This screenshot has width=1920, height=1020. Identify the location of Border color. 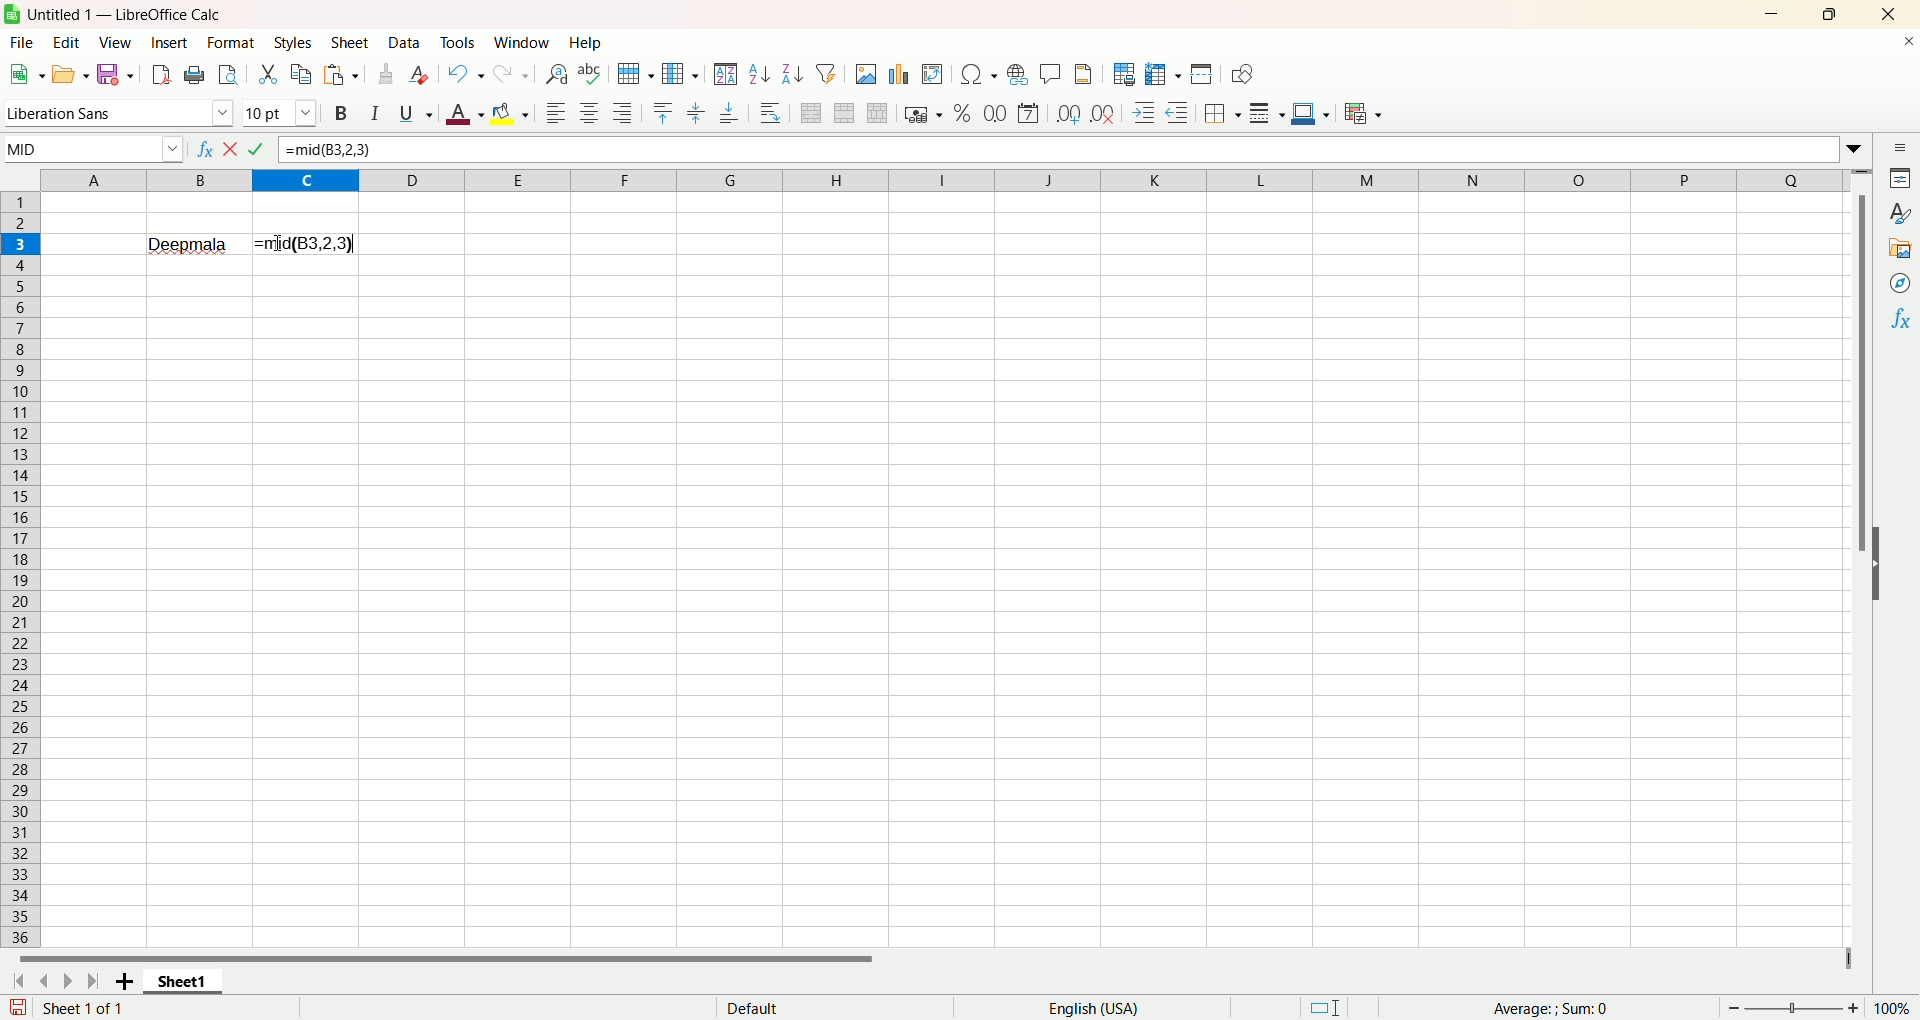
(1310, 113).